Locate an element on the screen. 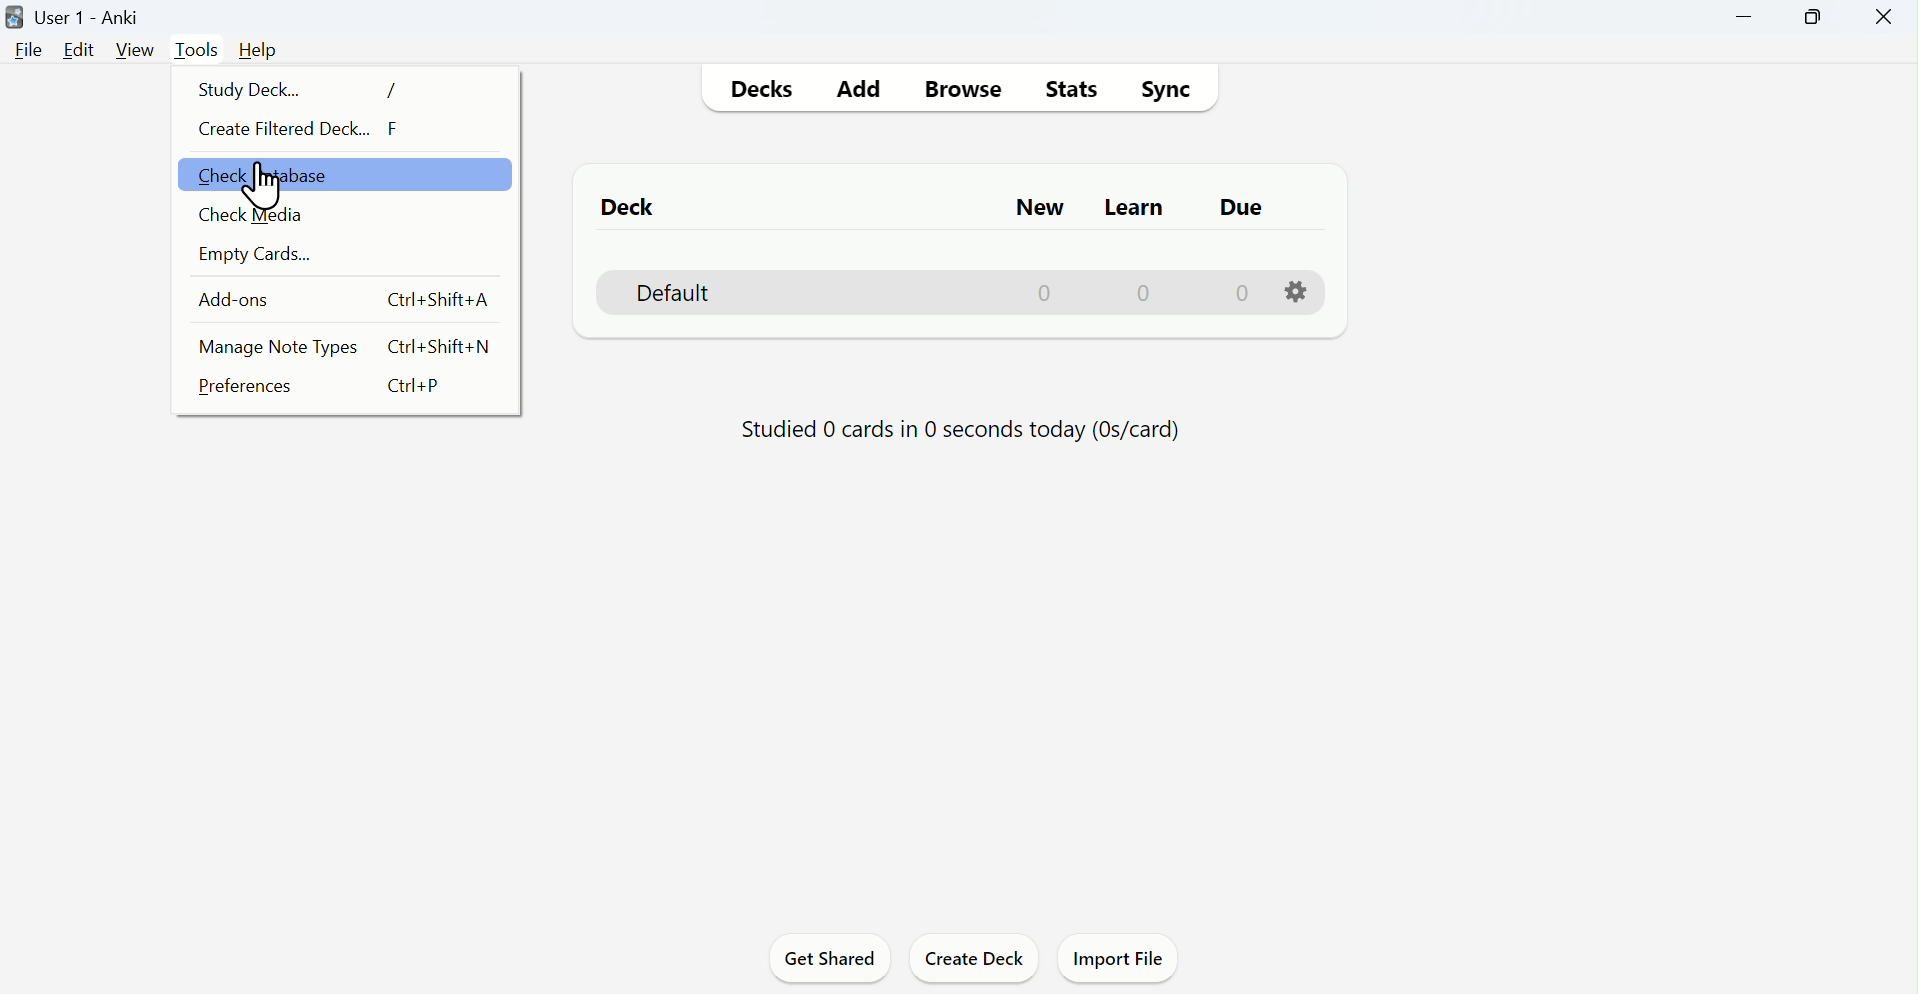 This screenshot has width=1918, height=994. Default is located at coordinates (927, 293).